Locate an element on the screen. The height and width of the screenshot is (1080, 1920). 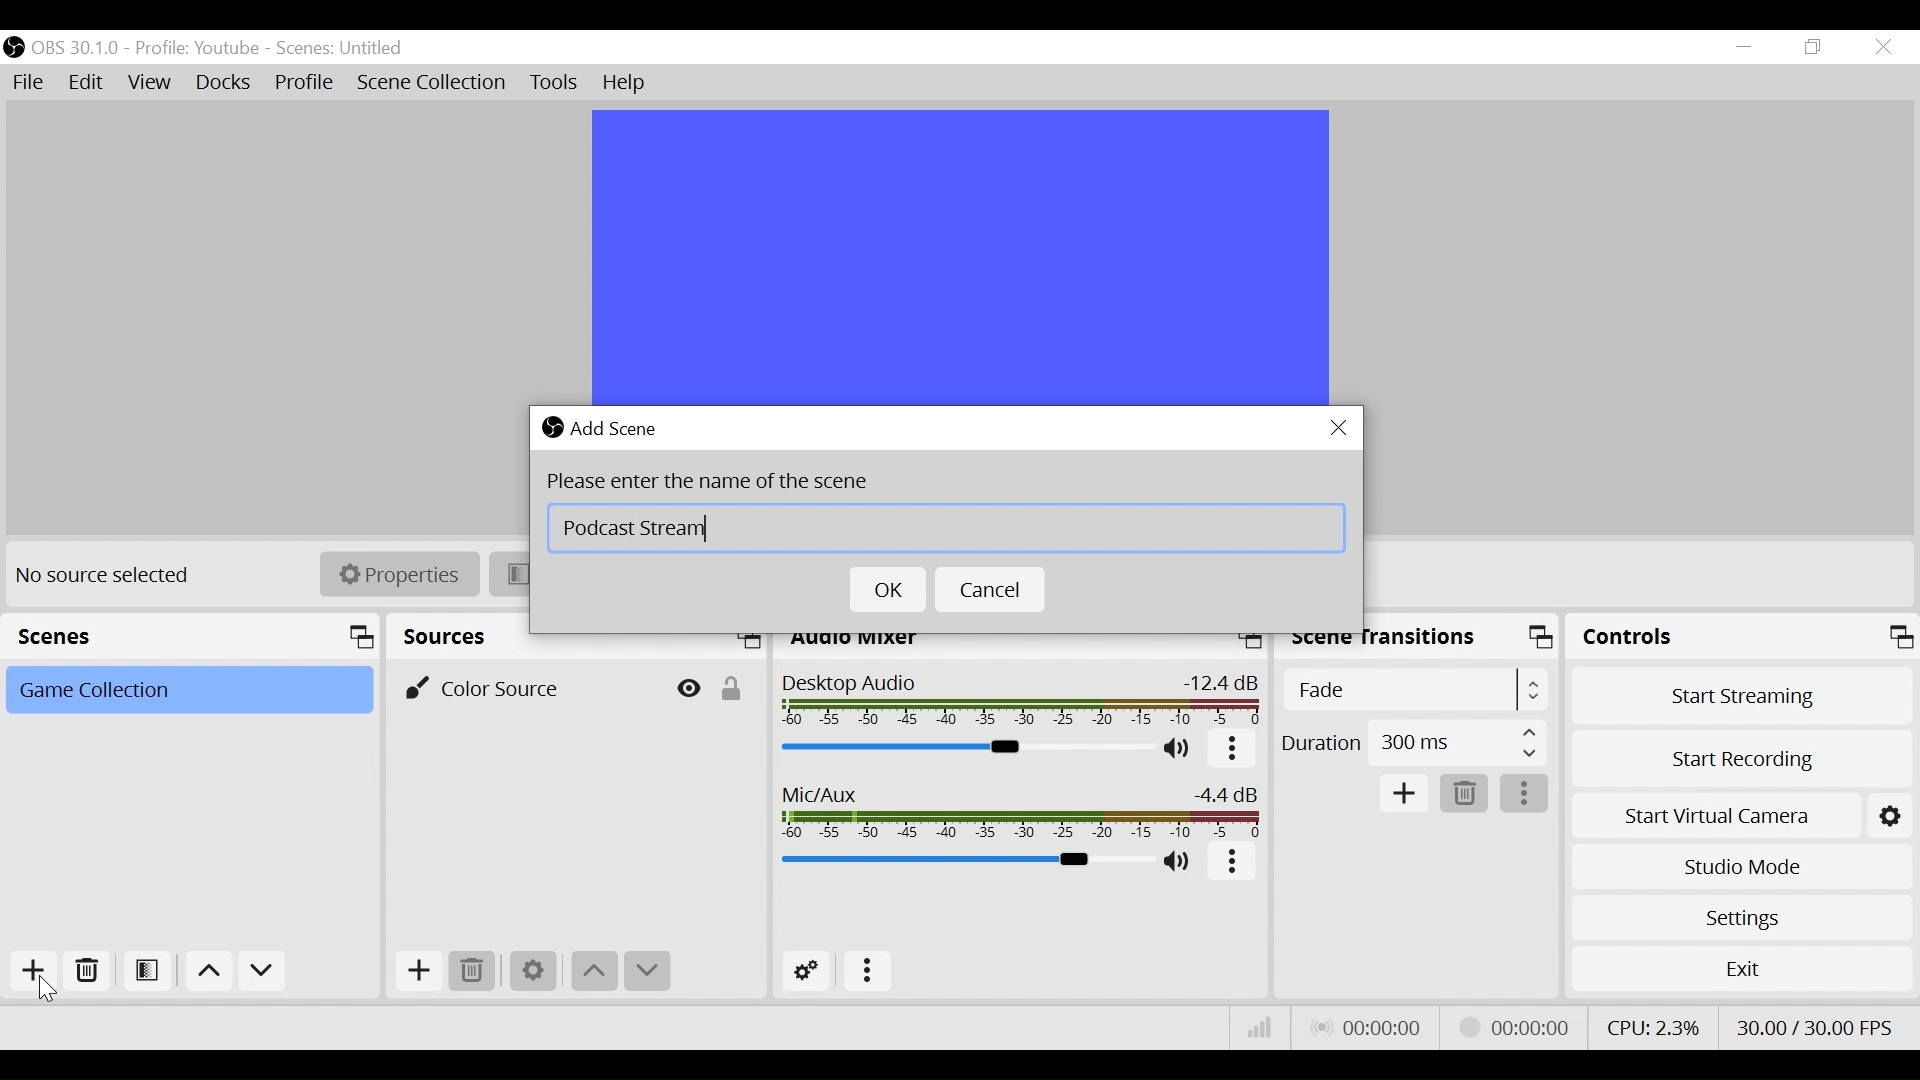
Frame Per Second is located at coordinates (1820, 1026).